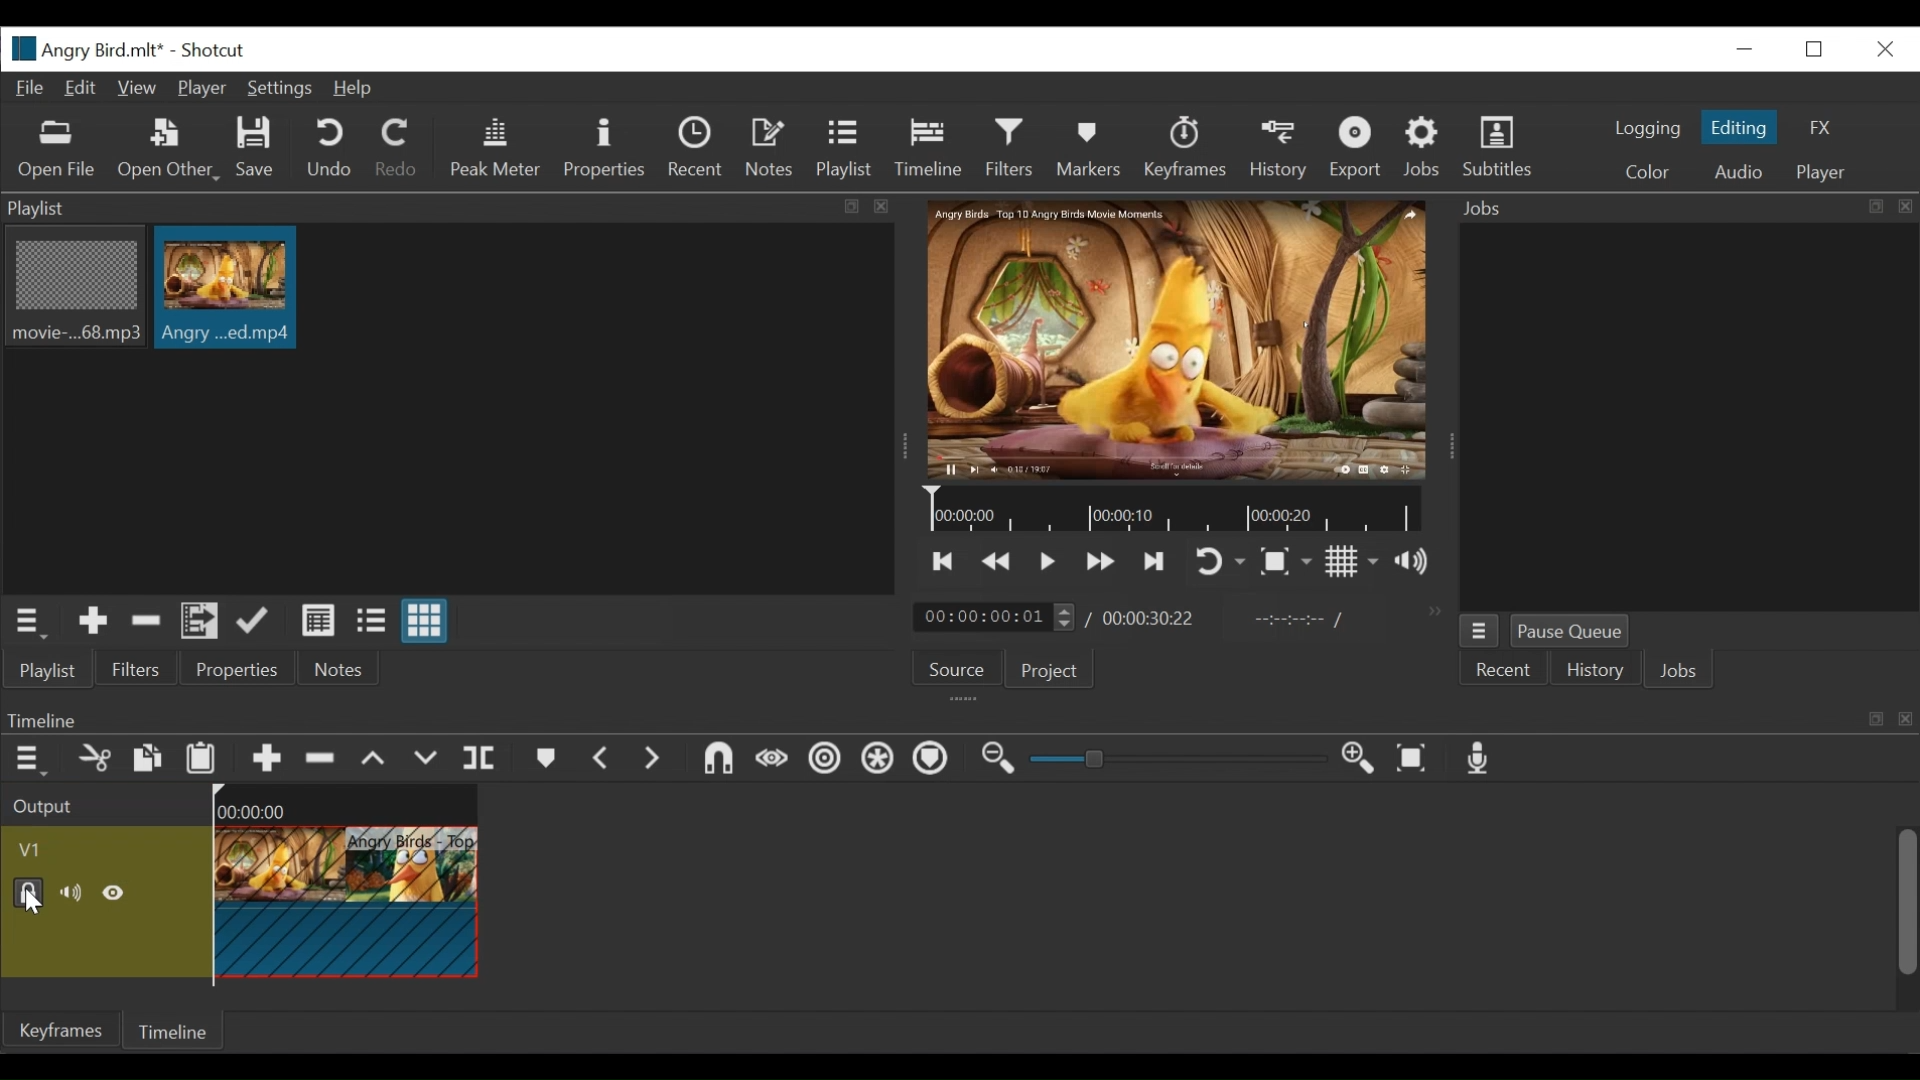 This screenshot has height=1080, width=1920. I want to click on Ripple, so click(826, 762).